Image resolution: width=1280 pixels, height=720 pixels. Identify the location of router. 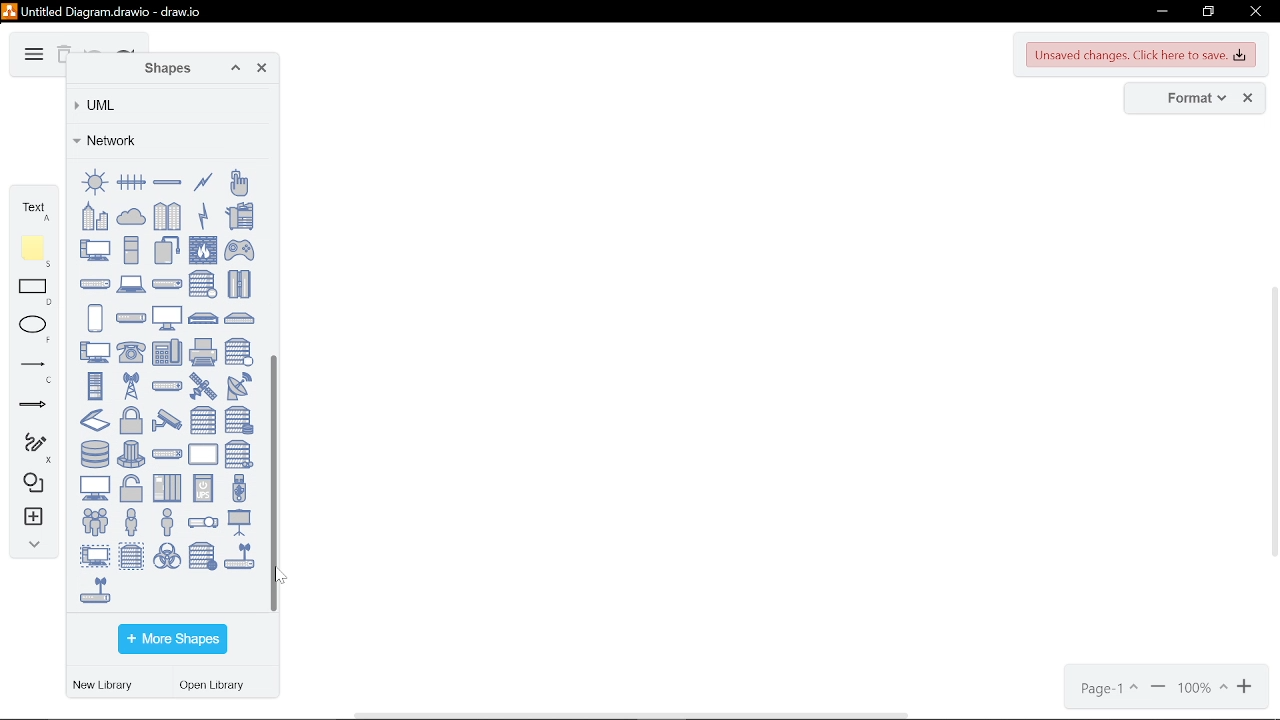
(167, 386).